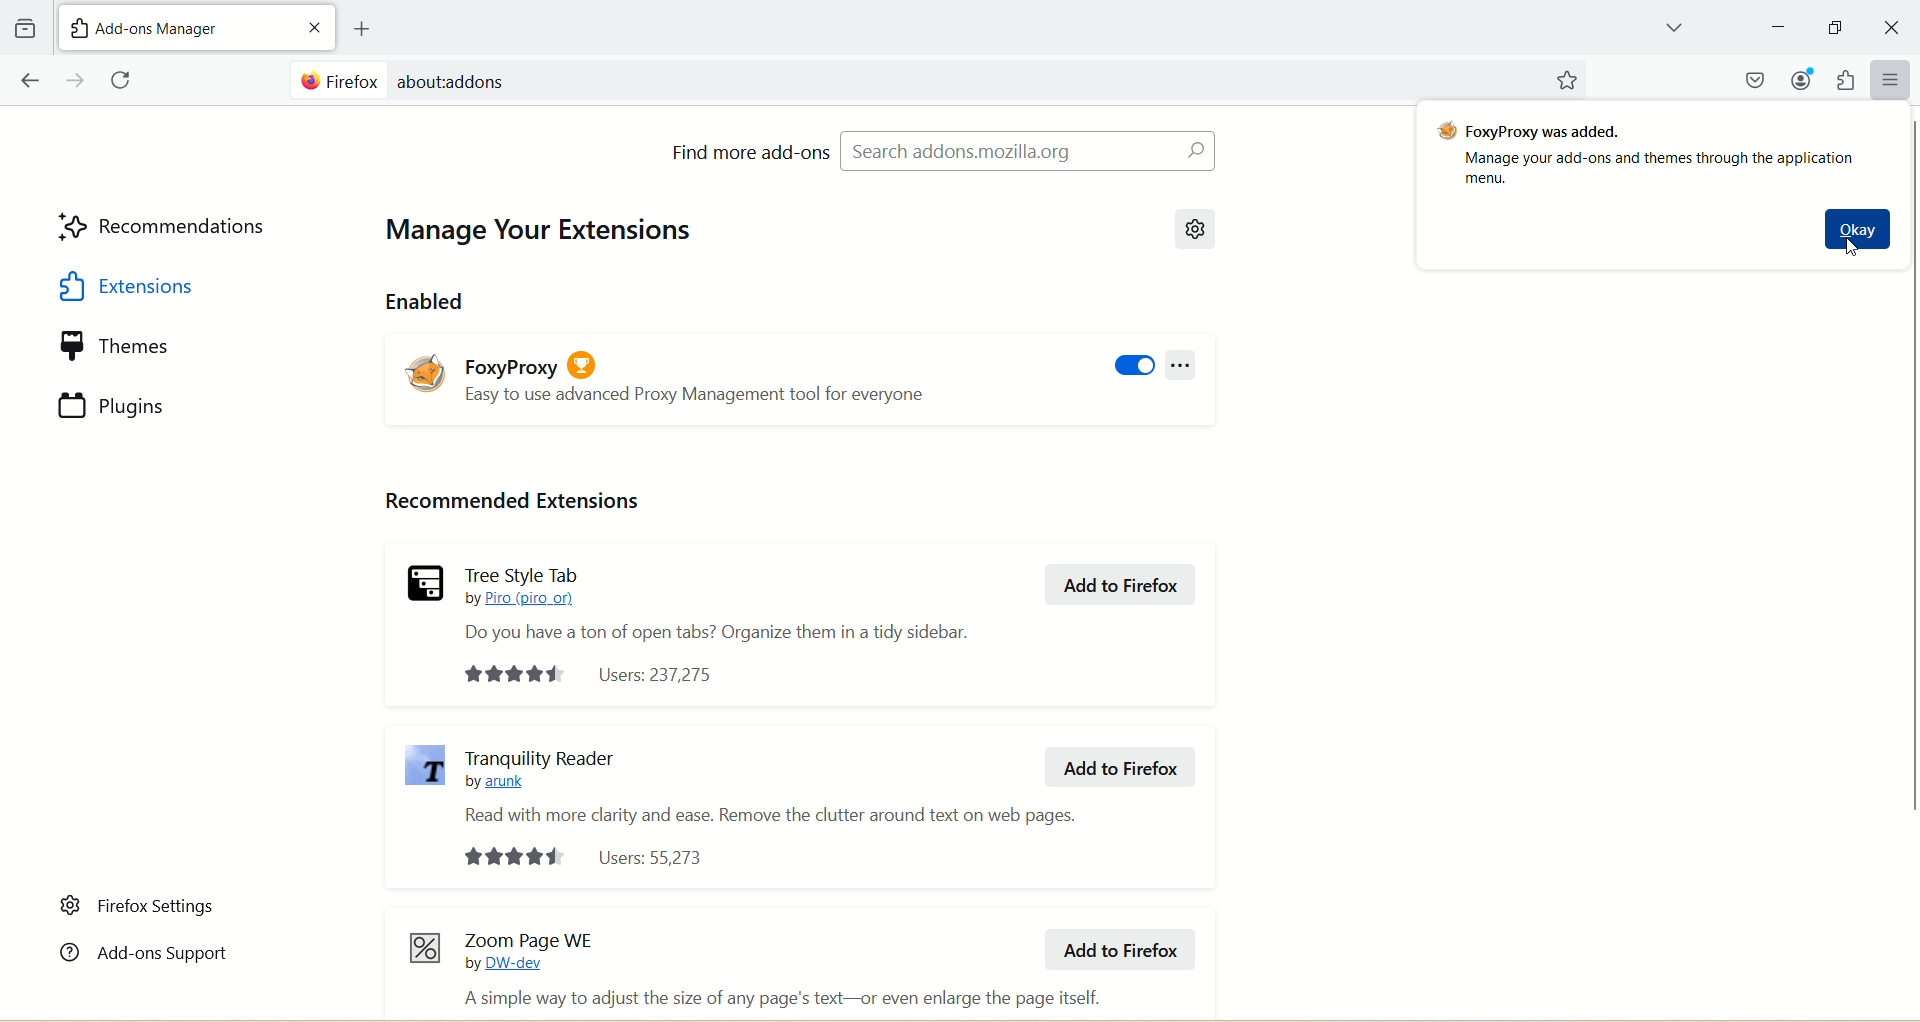  I want to click on Search Addons.Mozilla.org, so click(1027, 150).